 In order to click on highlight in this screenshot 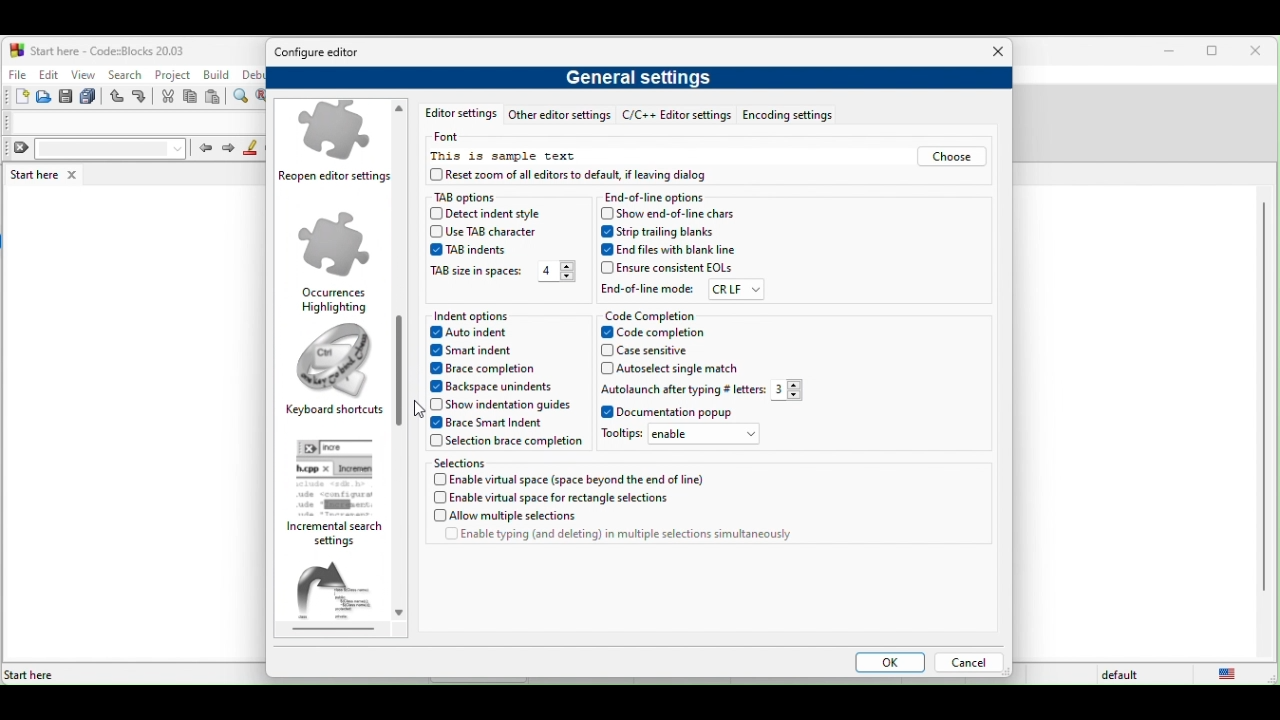, I will do `click(251, 148)`.